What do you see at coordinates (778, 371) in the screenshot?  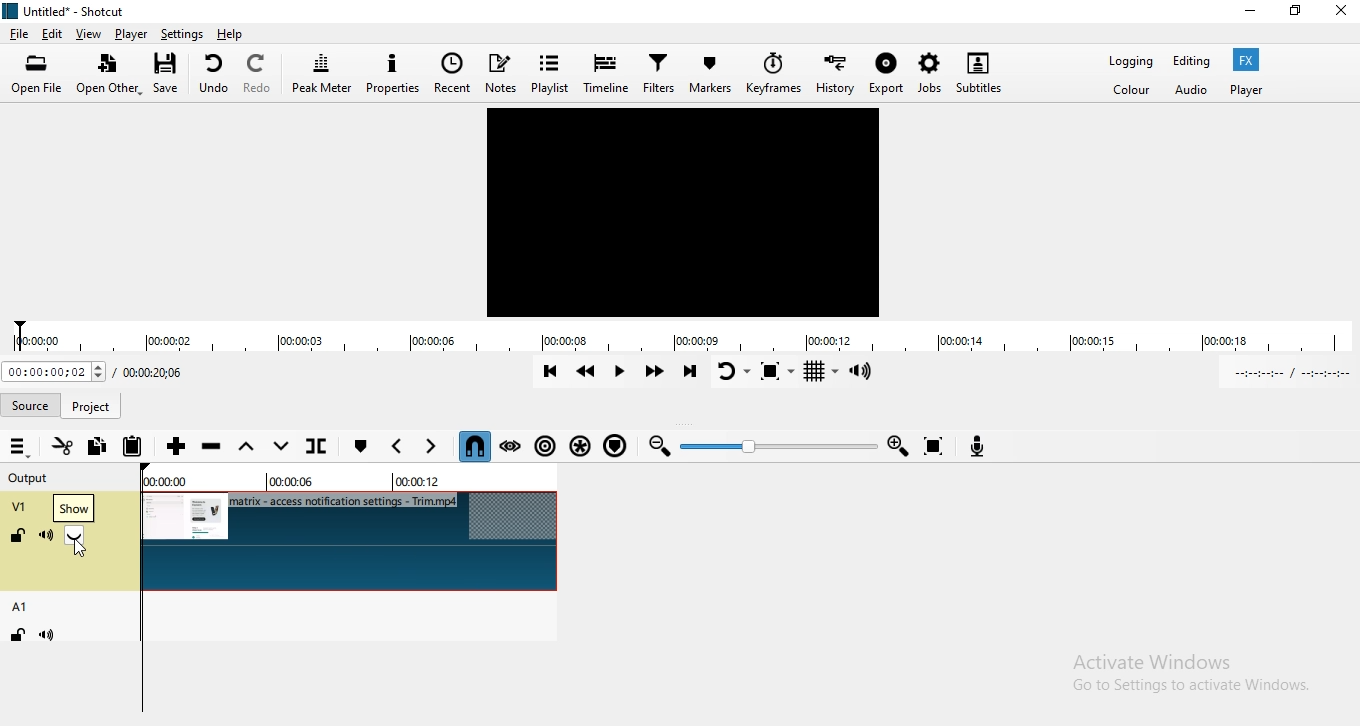 I see `` at bounding box center [778, 371].